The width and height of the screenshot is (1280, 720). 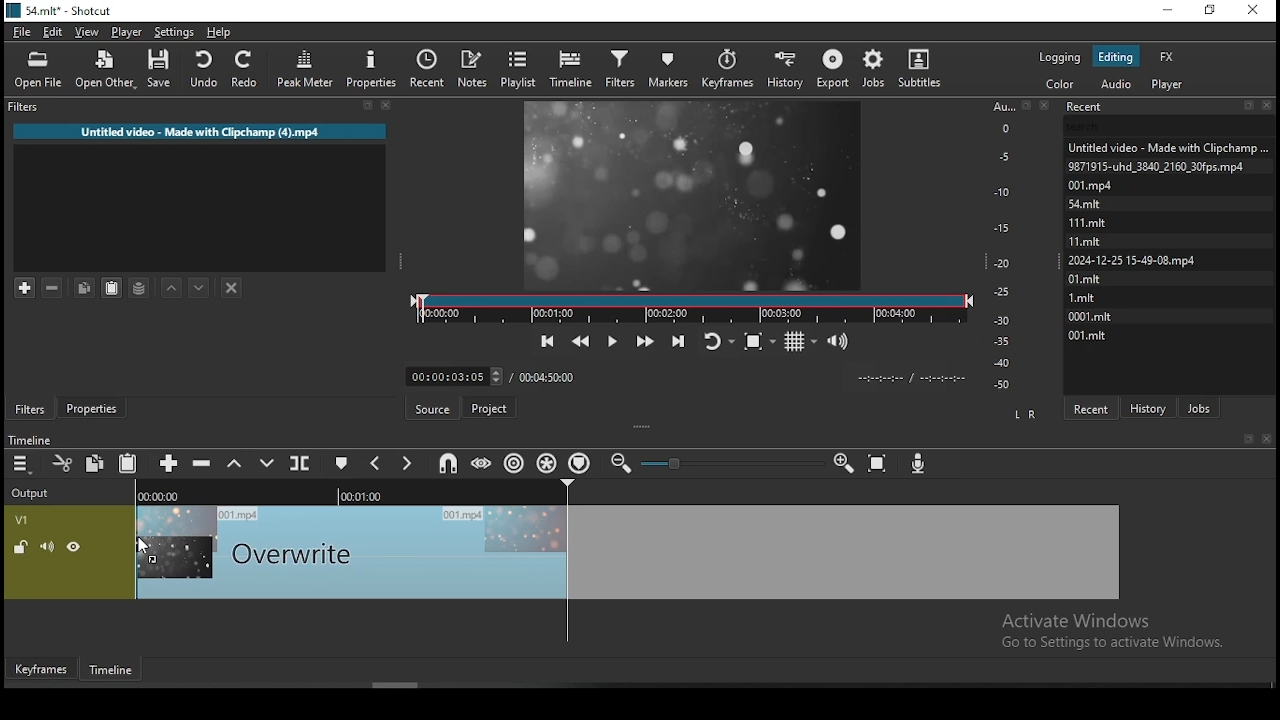 What do you see at coordinates (21, 464) in the screenshot?
I see `timeline menu` at bounding box center [21, 464].